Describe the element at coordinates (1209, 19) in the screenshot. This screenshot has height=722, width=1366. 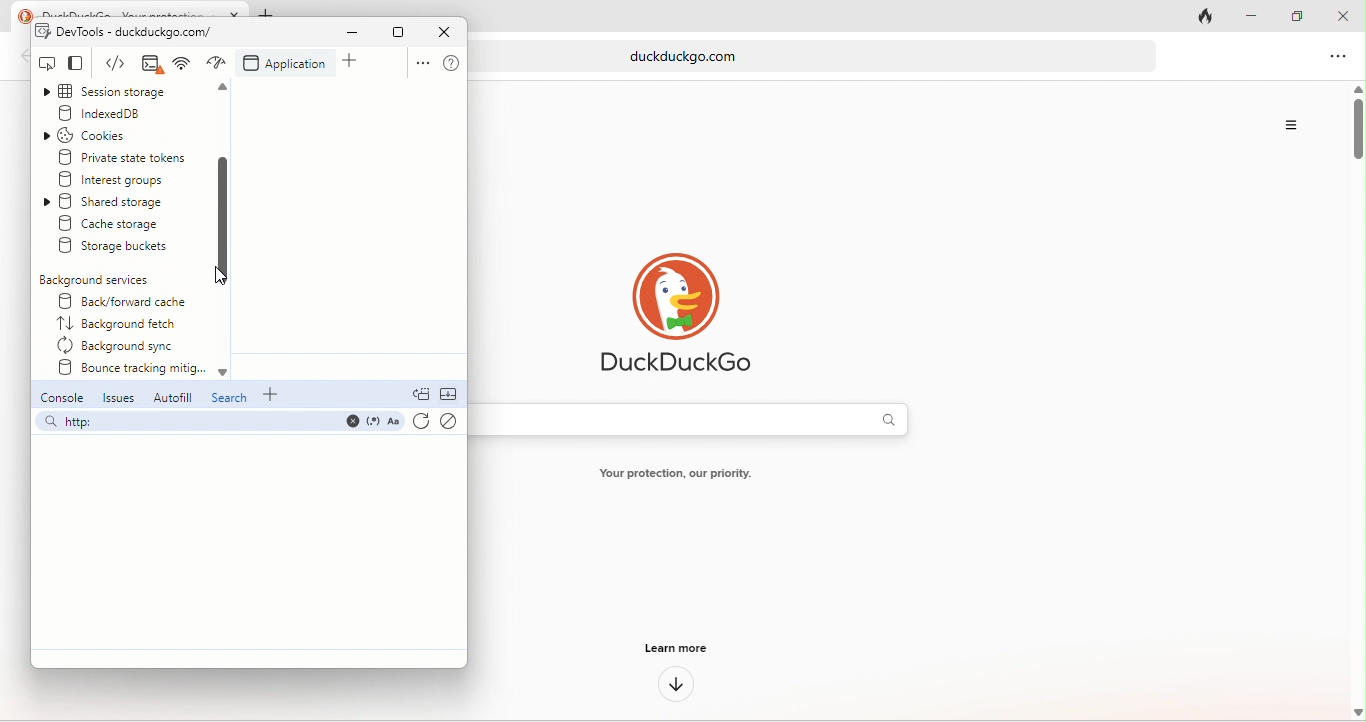
I see `track tab` at that location.